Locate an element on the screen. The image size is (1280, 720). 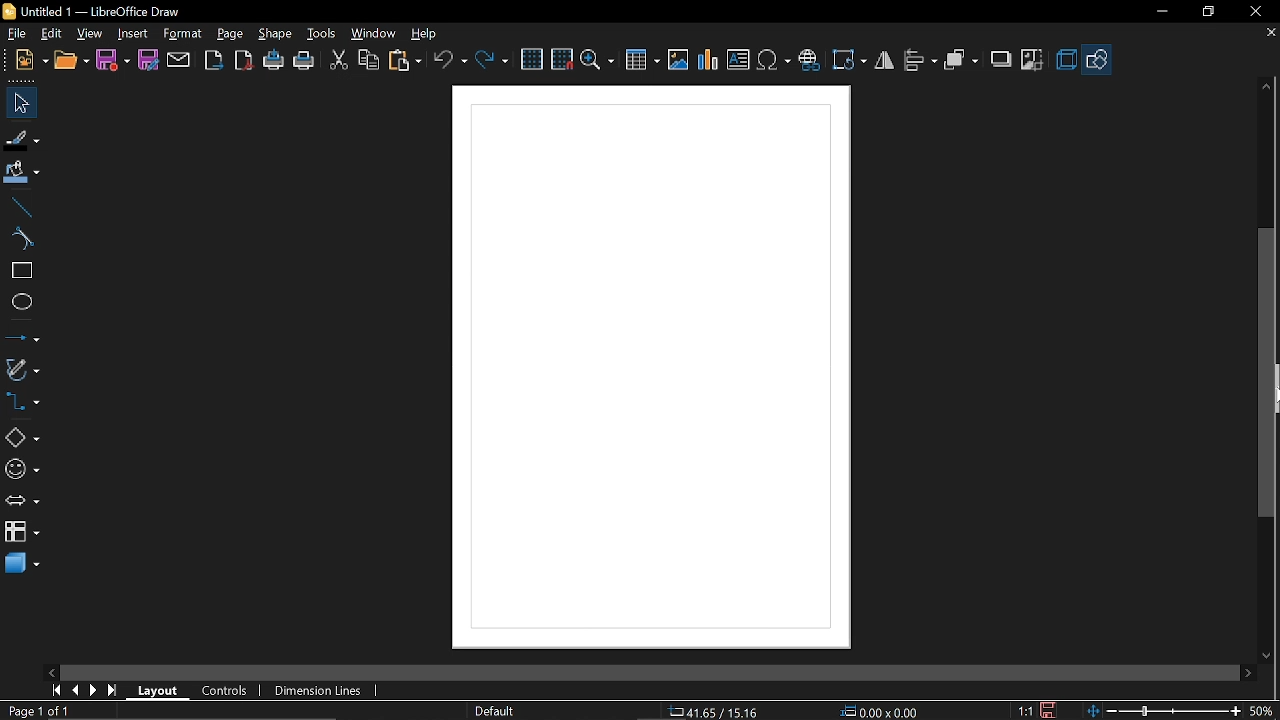
tools is located at coordinates (322, 34).